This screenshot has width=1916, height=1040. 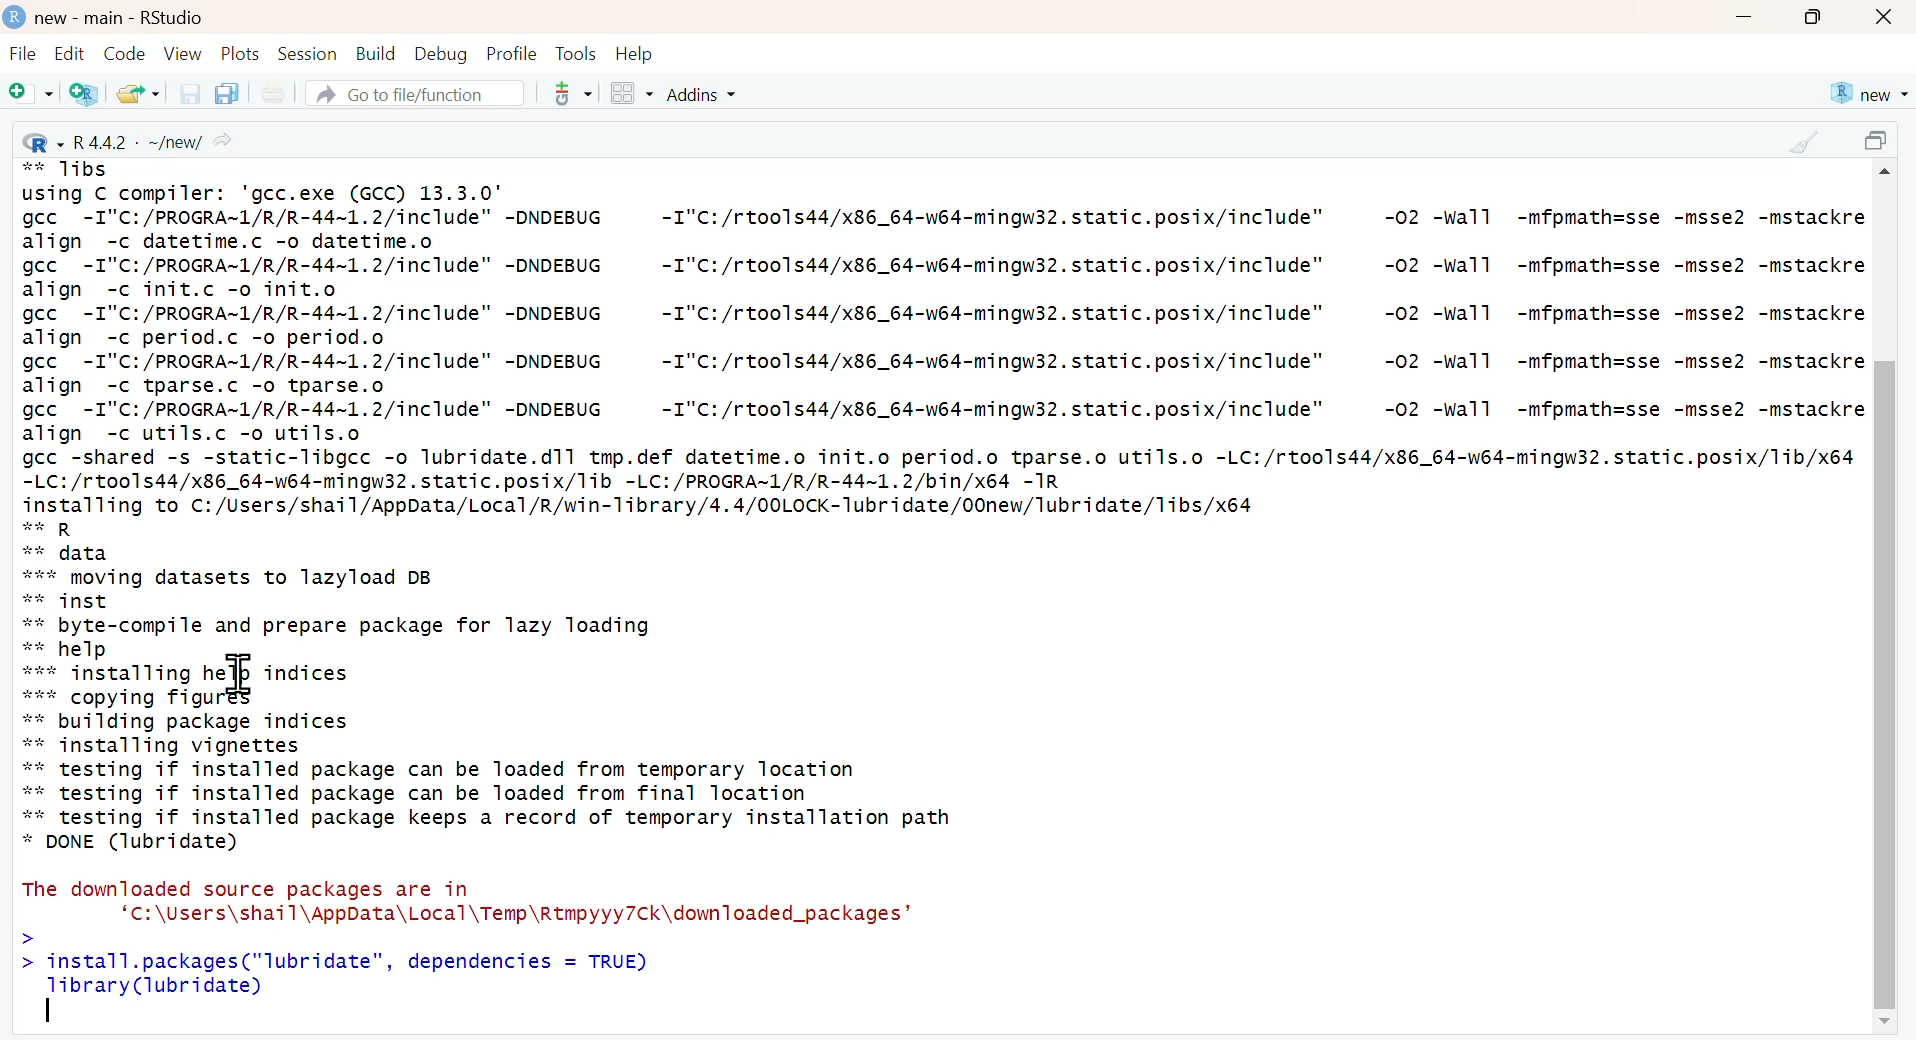 What do you see at coordinates (130, 140) in the screenshot?
I see `R 4.4.2 . ~/new/` at bounding box center [130, 140].